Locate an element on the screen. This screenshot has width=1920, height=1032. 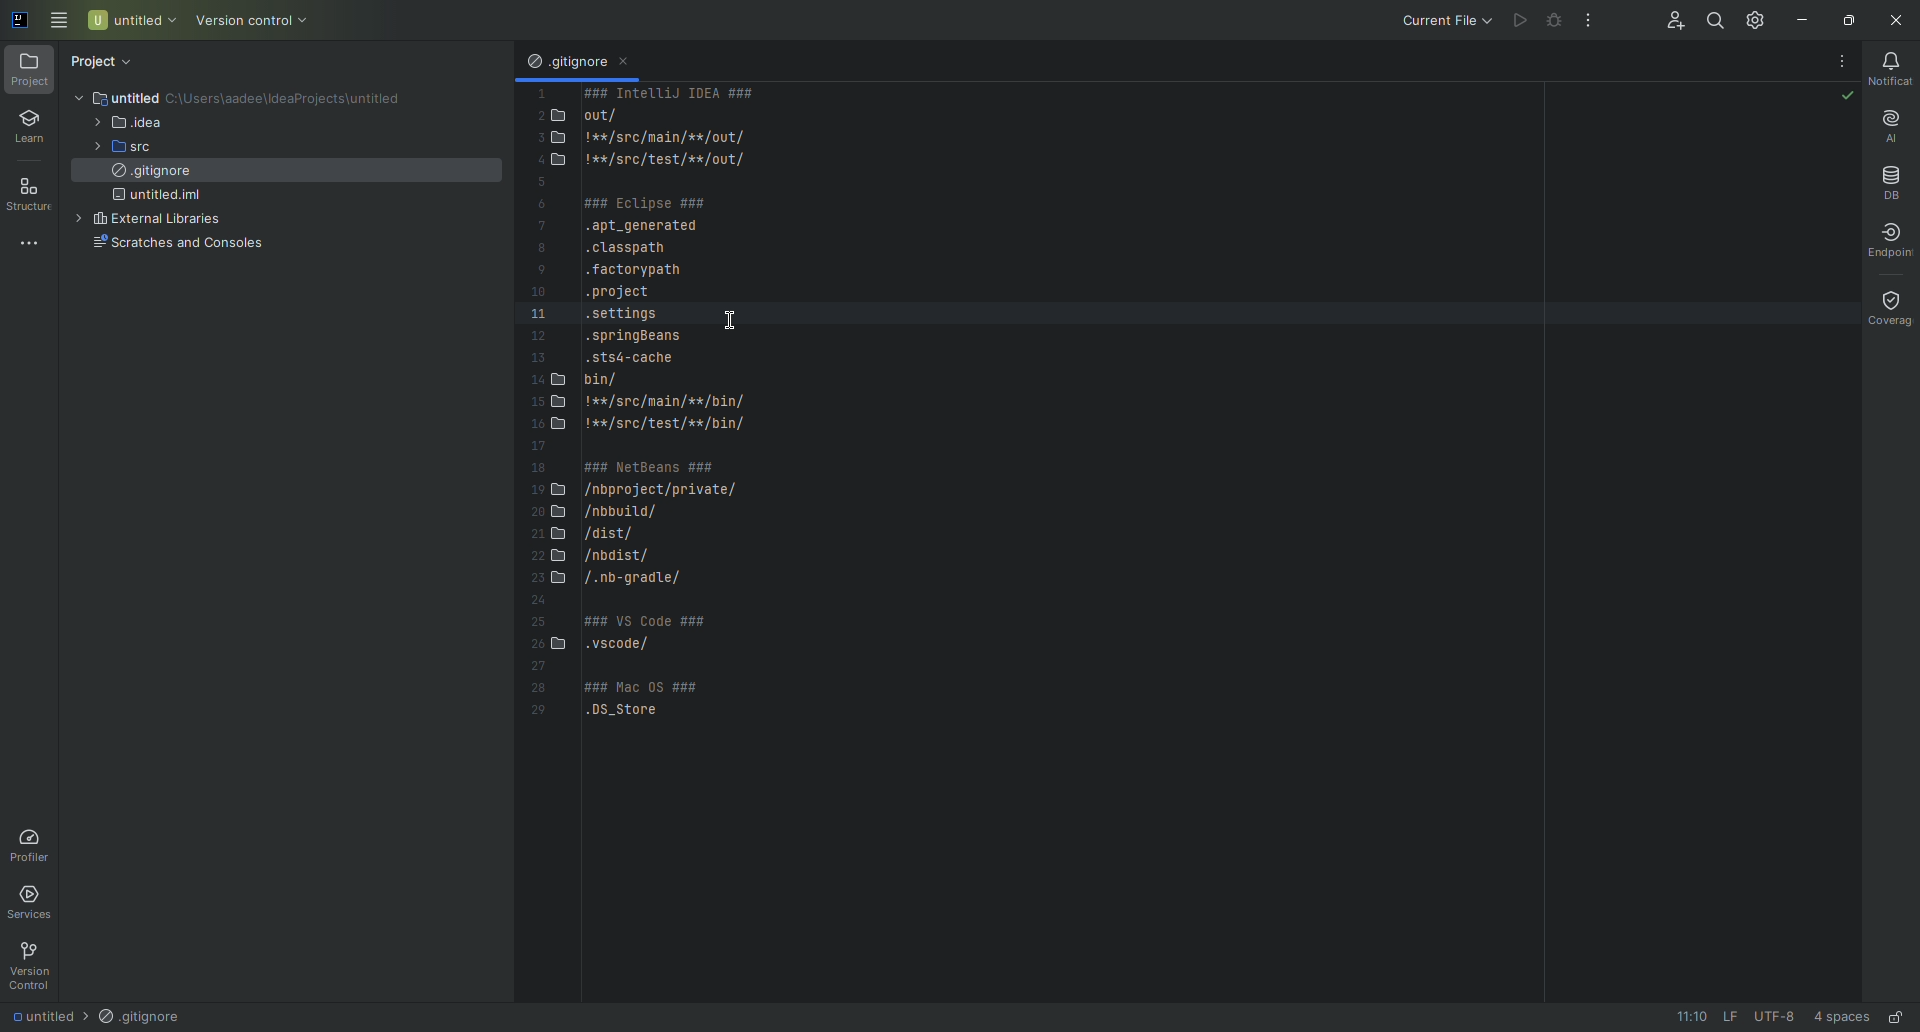
Application logo is located at coordinates (18, 17).